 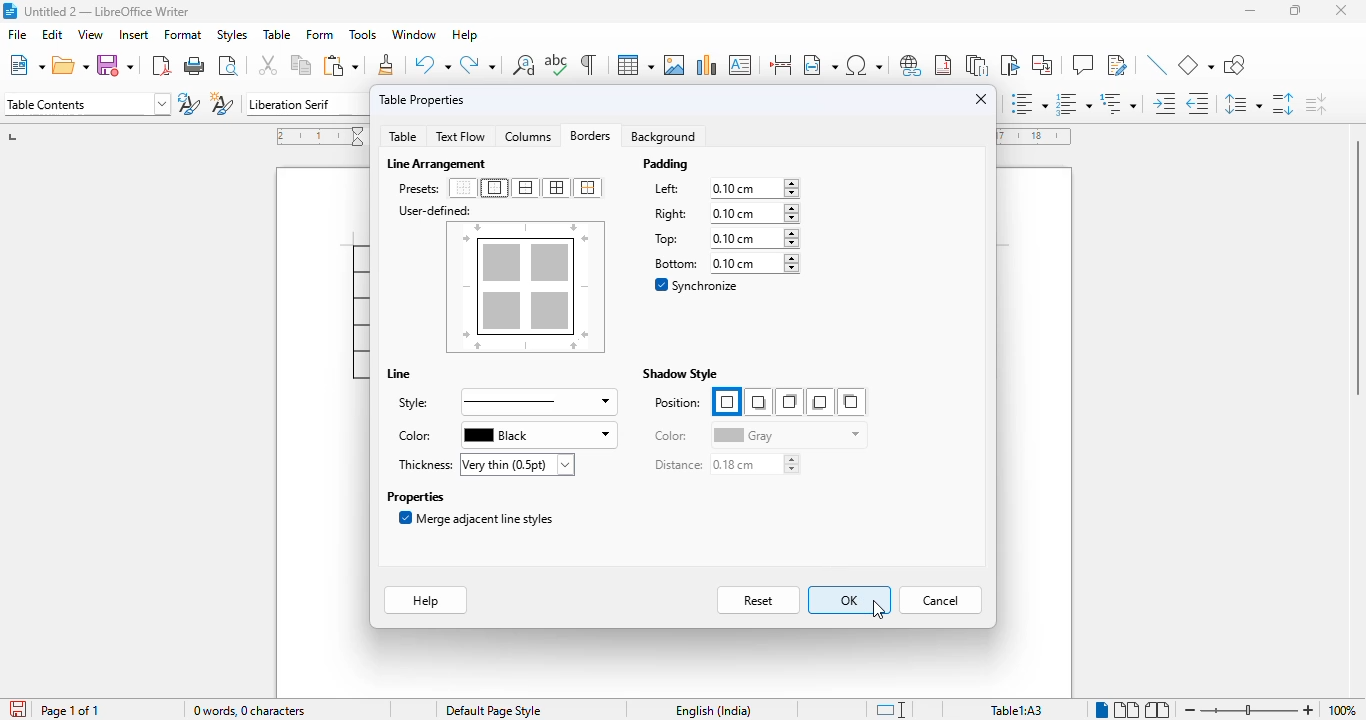 What do you see at coordinates (1309, 710) in the screenshot?
I see `zoom in` at bounding box center [1309, 710].